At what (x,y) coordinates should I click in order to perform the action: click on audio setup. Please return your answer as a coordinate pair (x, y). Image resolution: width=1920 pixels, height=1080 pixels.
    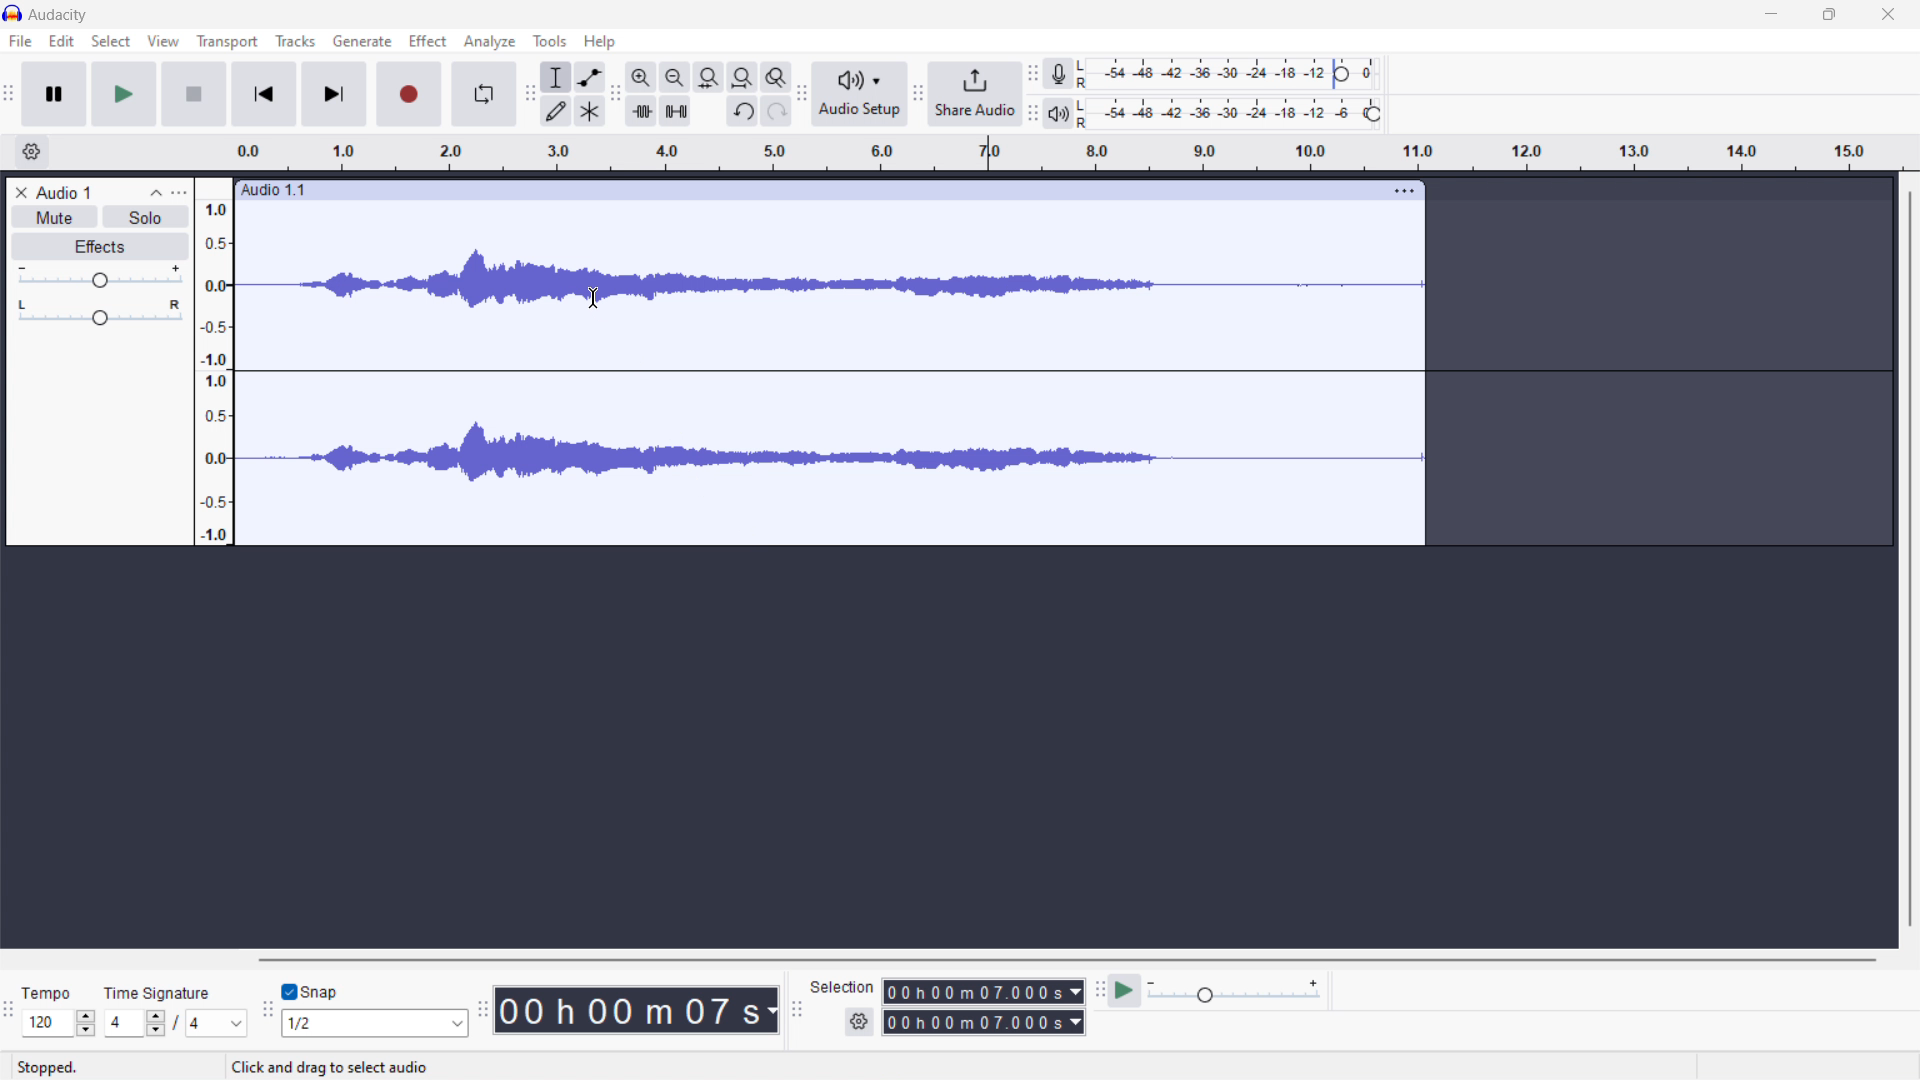
    Looking at the image, I should click on (860, 96).